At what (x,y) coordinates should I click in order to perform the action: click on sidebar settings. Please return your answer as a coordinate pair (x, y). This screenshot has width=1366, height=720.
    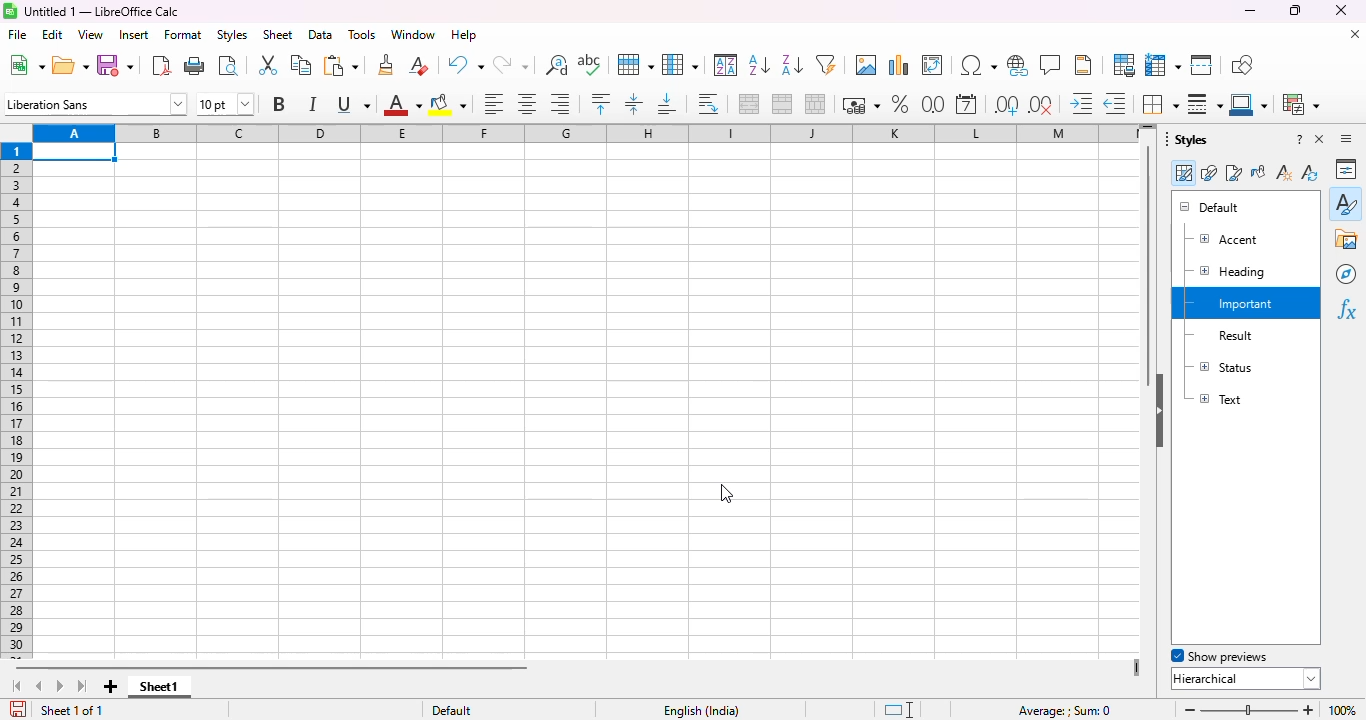
    Looking at the image, I should click on (1346, 138).